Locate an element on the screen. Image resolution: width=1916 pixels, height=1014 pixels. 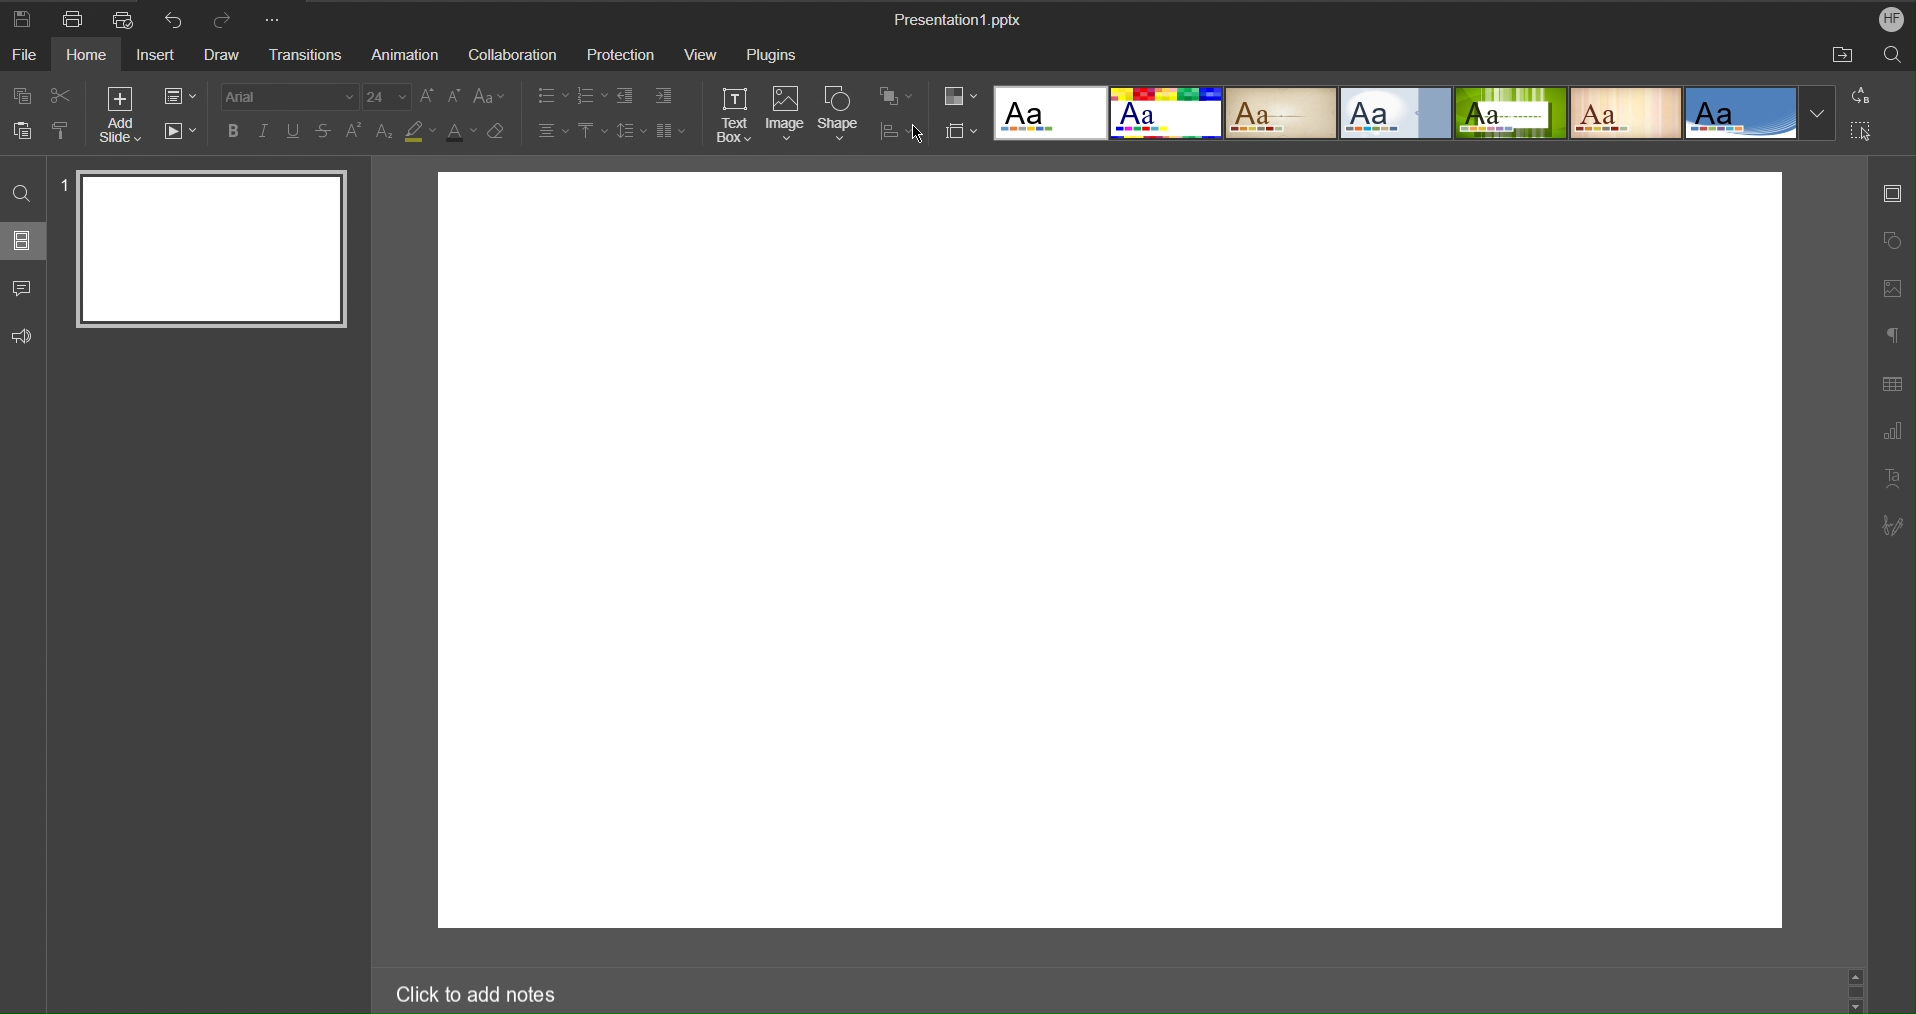
Vertical Align is located at coordinates (591, 132).